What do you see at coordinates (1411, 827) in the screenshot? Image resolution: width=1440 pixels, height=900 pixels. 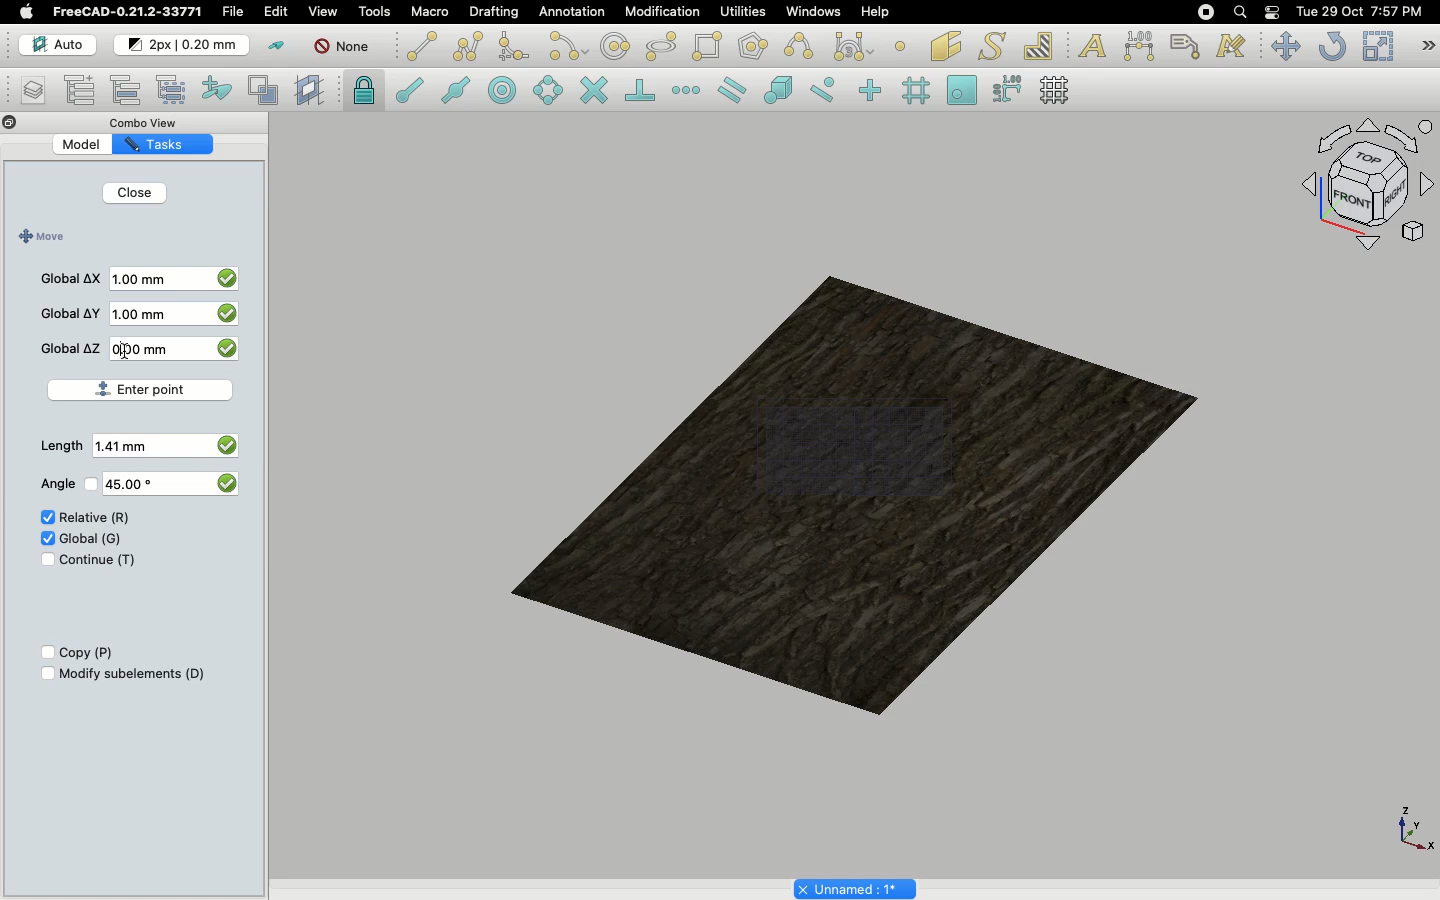 I see `Axis` at bounding box center [1411, 827].